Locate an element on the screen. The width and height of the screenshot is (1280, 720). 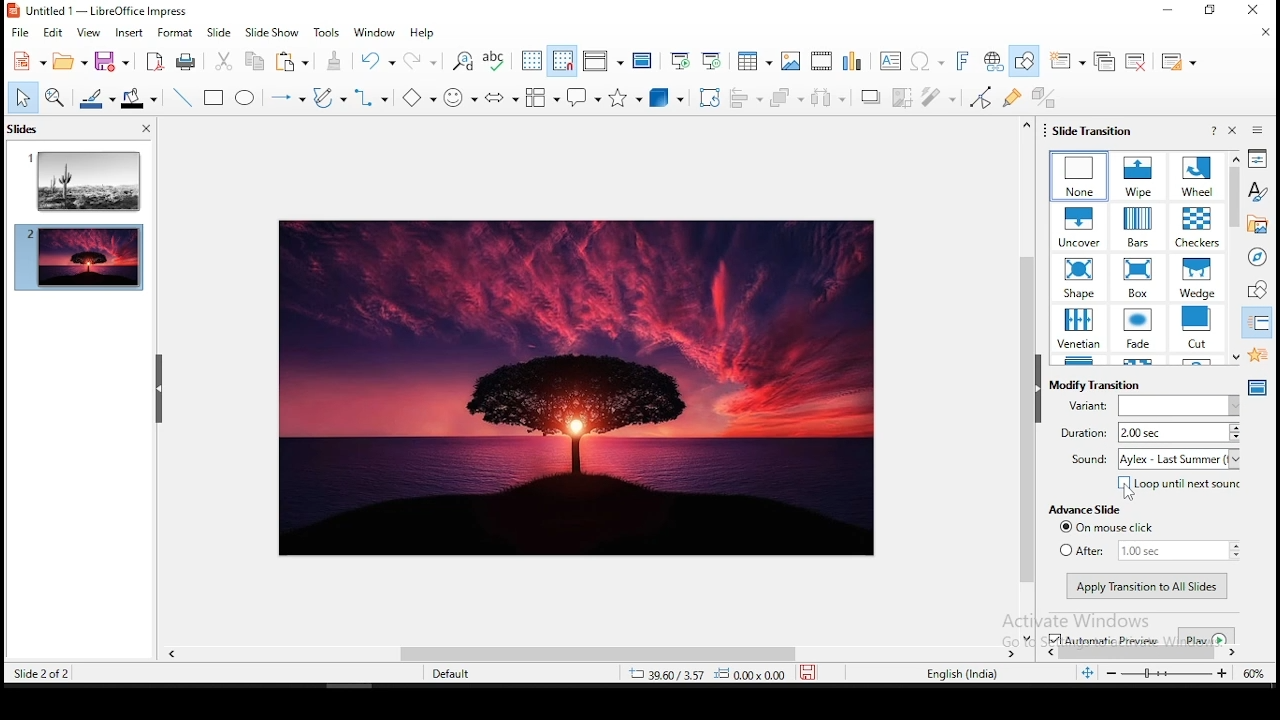
format is located at coordinates (175, 31).